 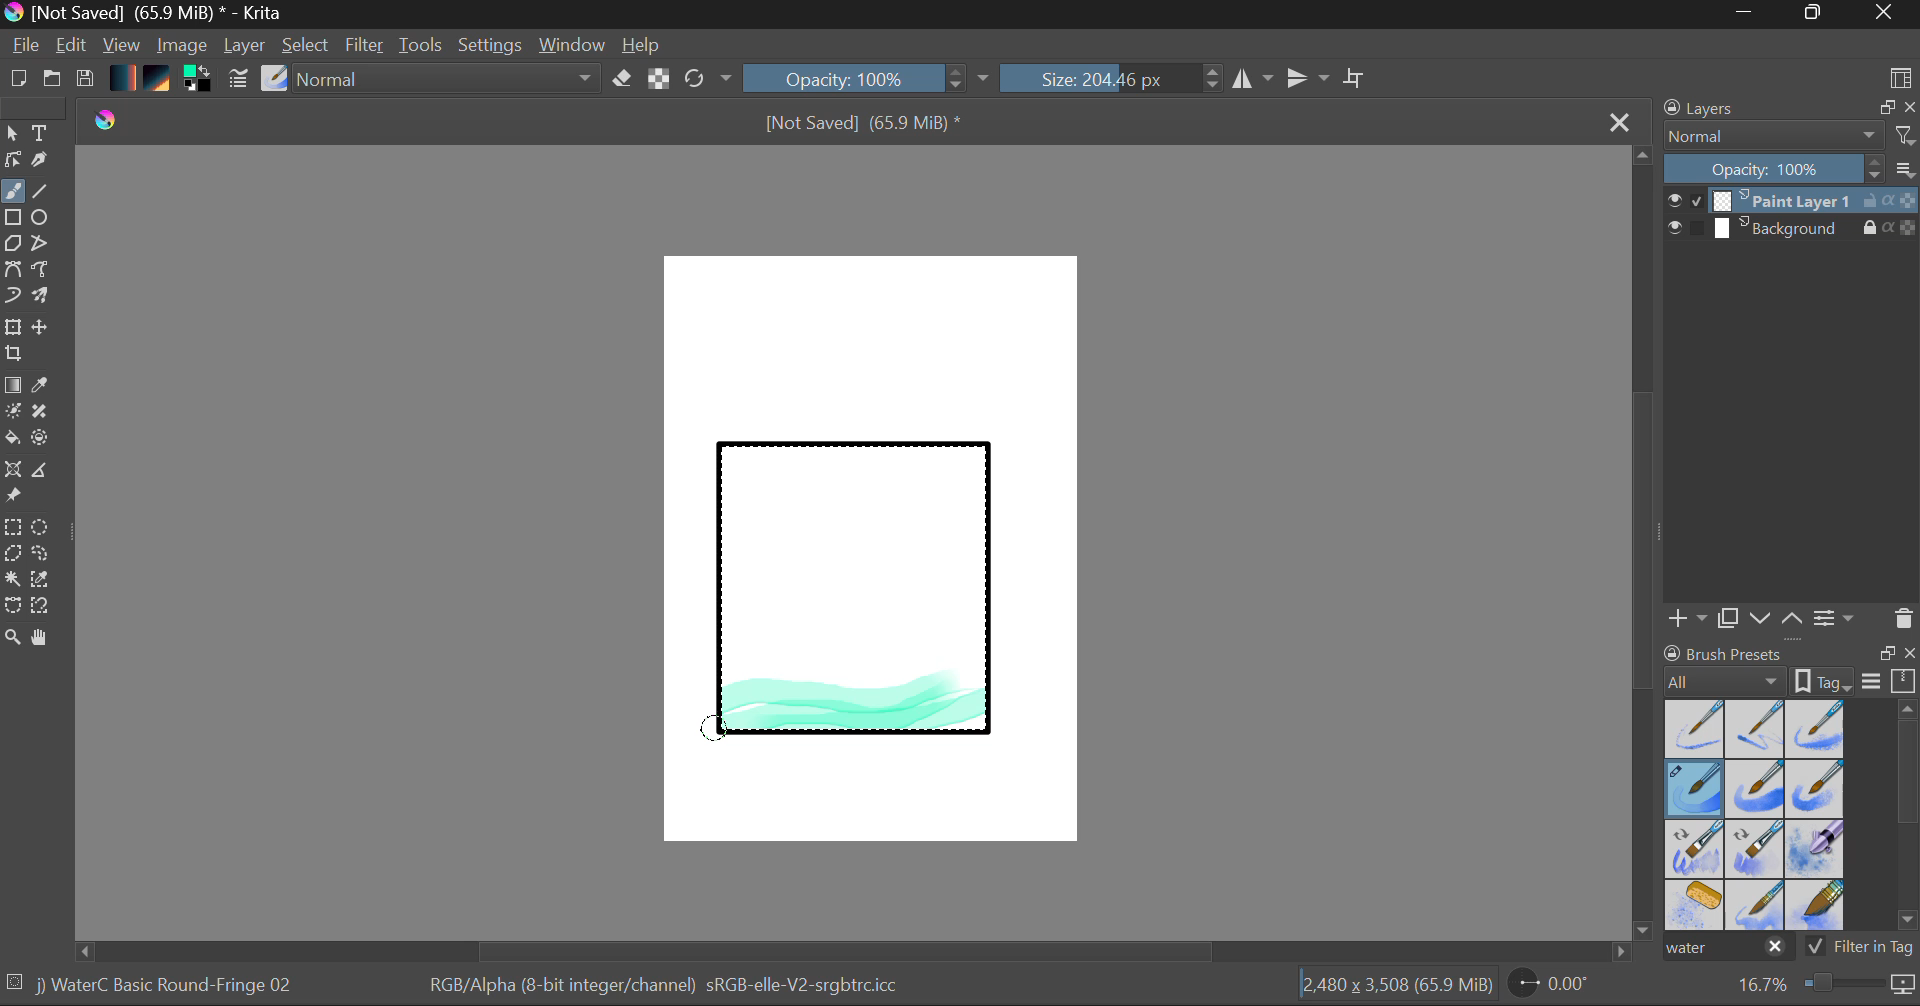 I want to click on Eraser, so click(x=623, y=79).